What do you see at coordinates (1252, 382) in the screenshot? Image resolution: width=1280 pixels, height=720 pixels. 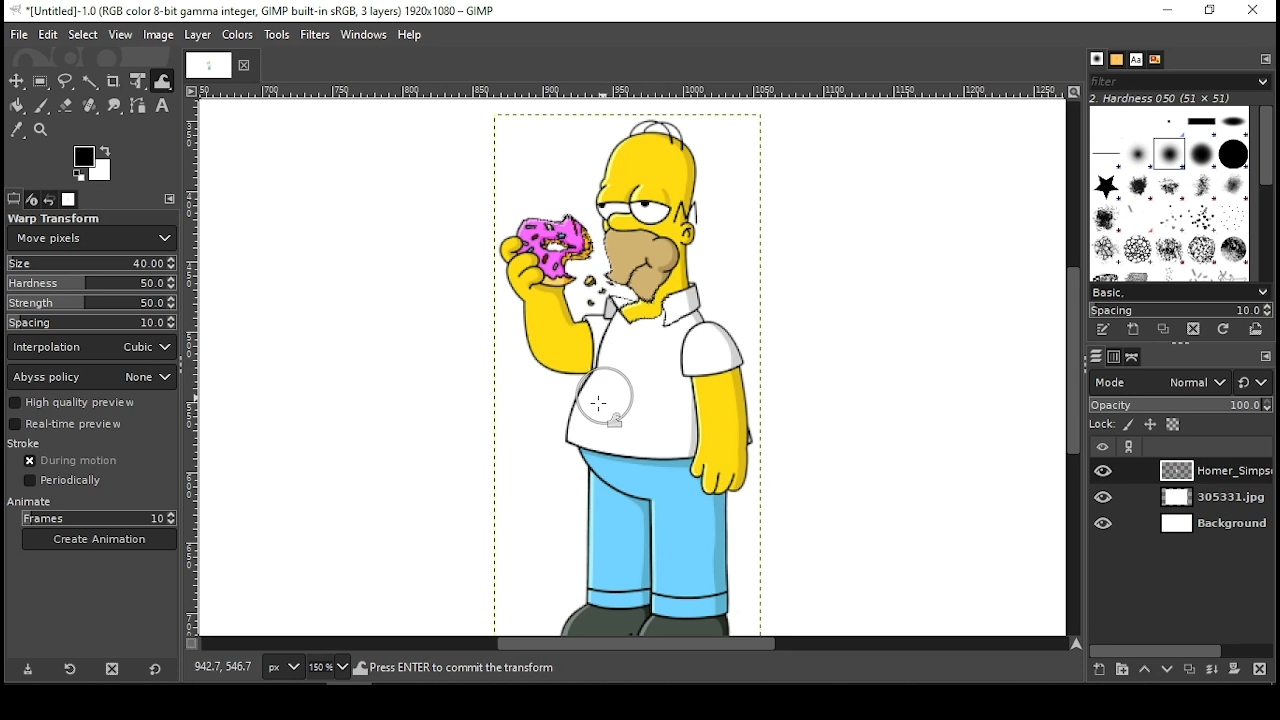 I see `switch to another group of modes` at bounding box center [1252, 382].